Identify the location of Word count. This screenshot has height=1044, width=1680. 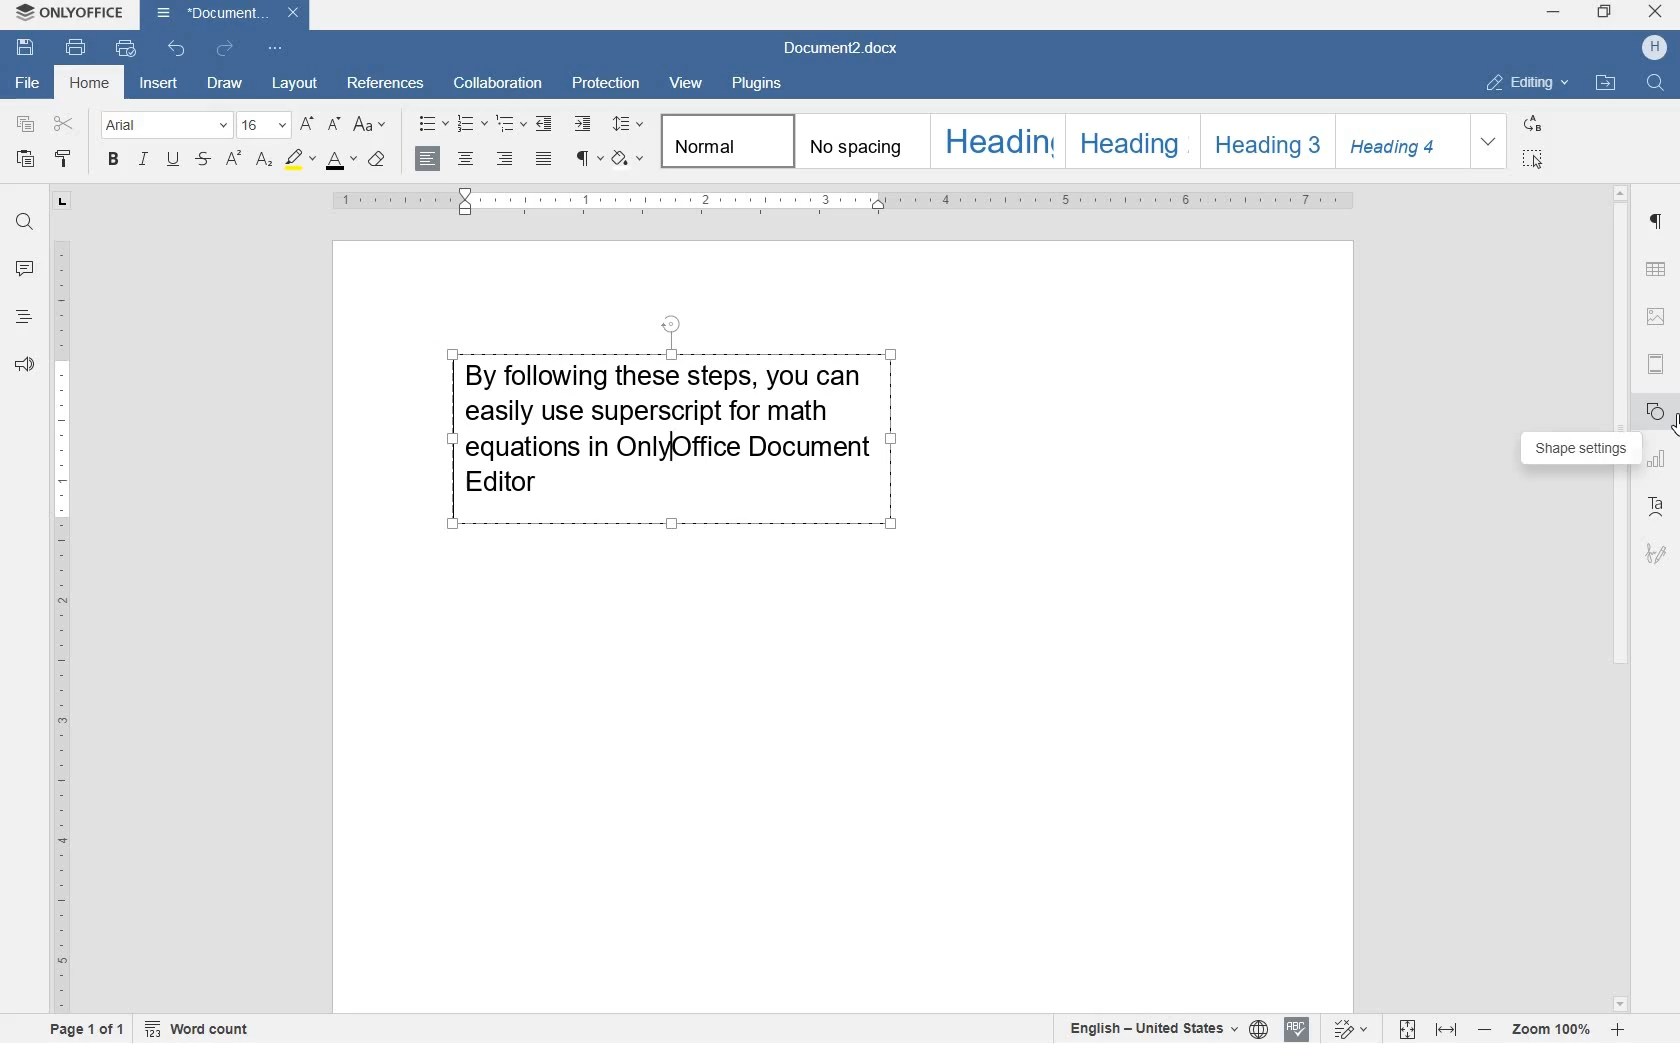
(196, 1029).